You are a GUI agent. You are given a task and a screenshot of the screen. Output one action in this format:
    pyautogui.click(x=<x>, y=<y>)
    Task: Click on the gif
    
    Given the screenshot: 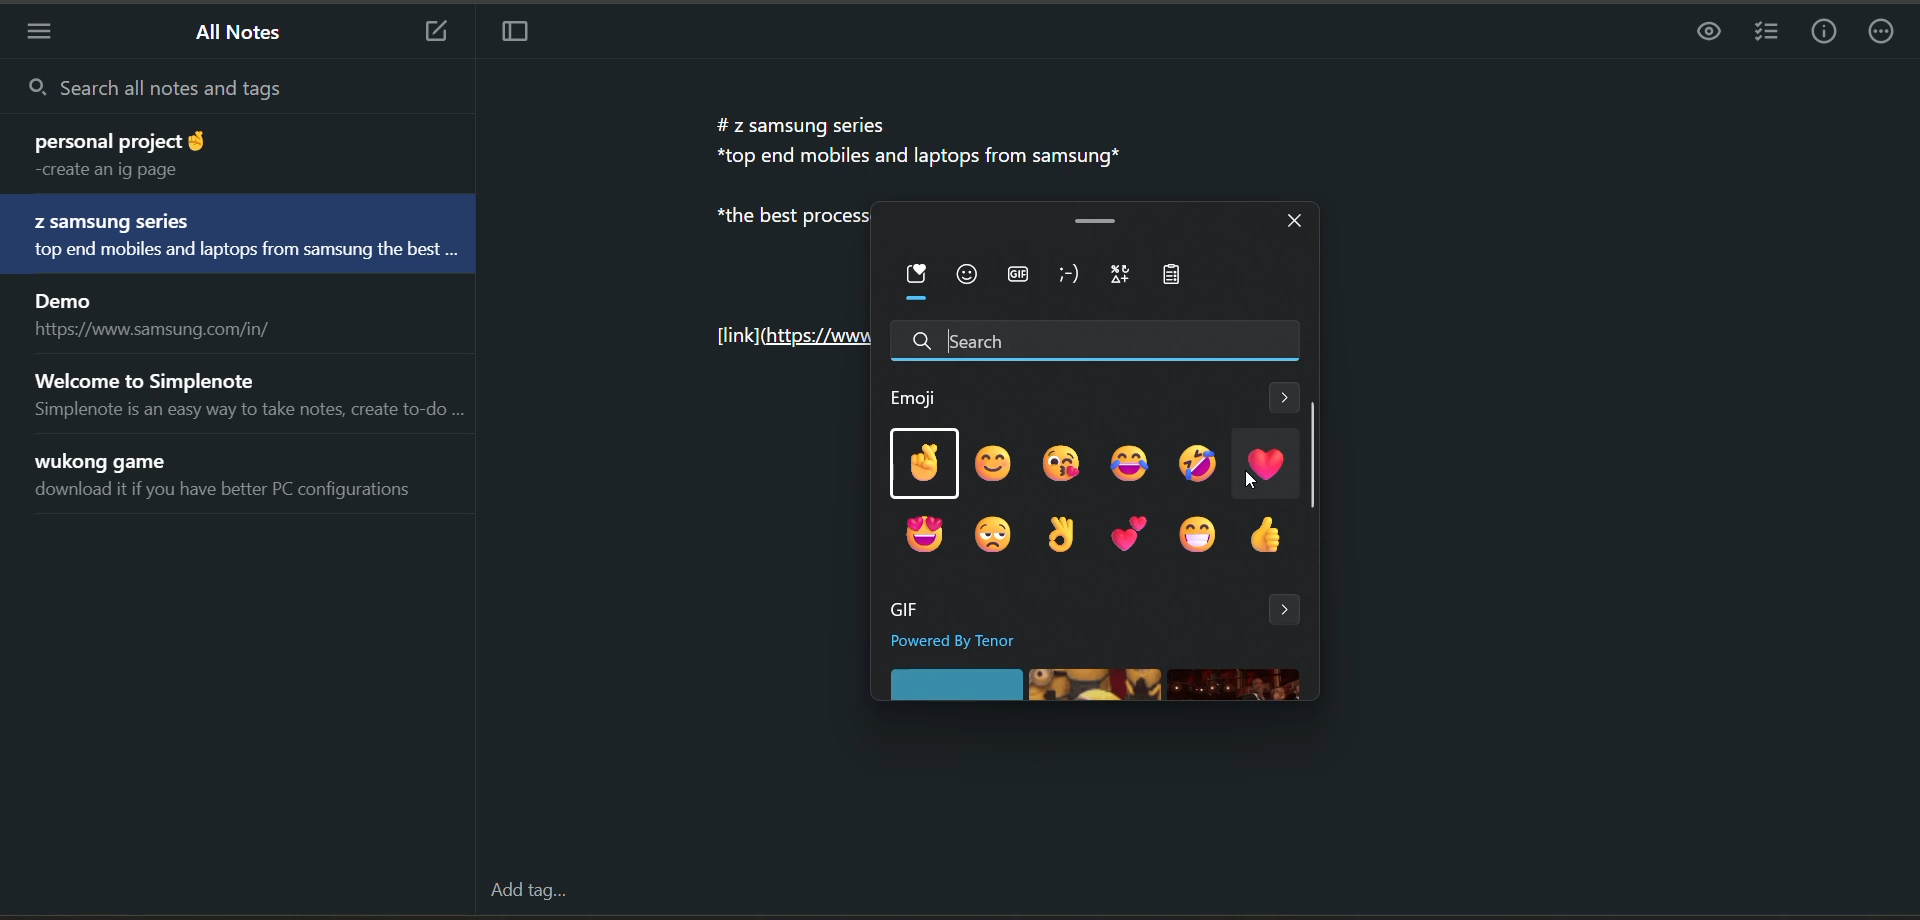 What is the action you would take?
    pyautogui.click(x=1017, y=277)
    